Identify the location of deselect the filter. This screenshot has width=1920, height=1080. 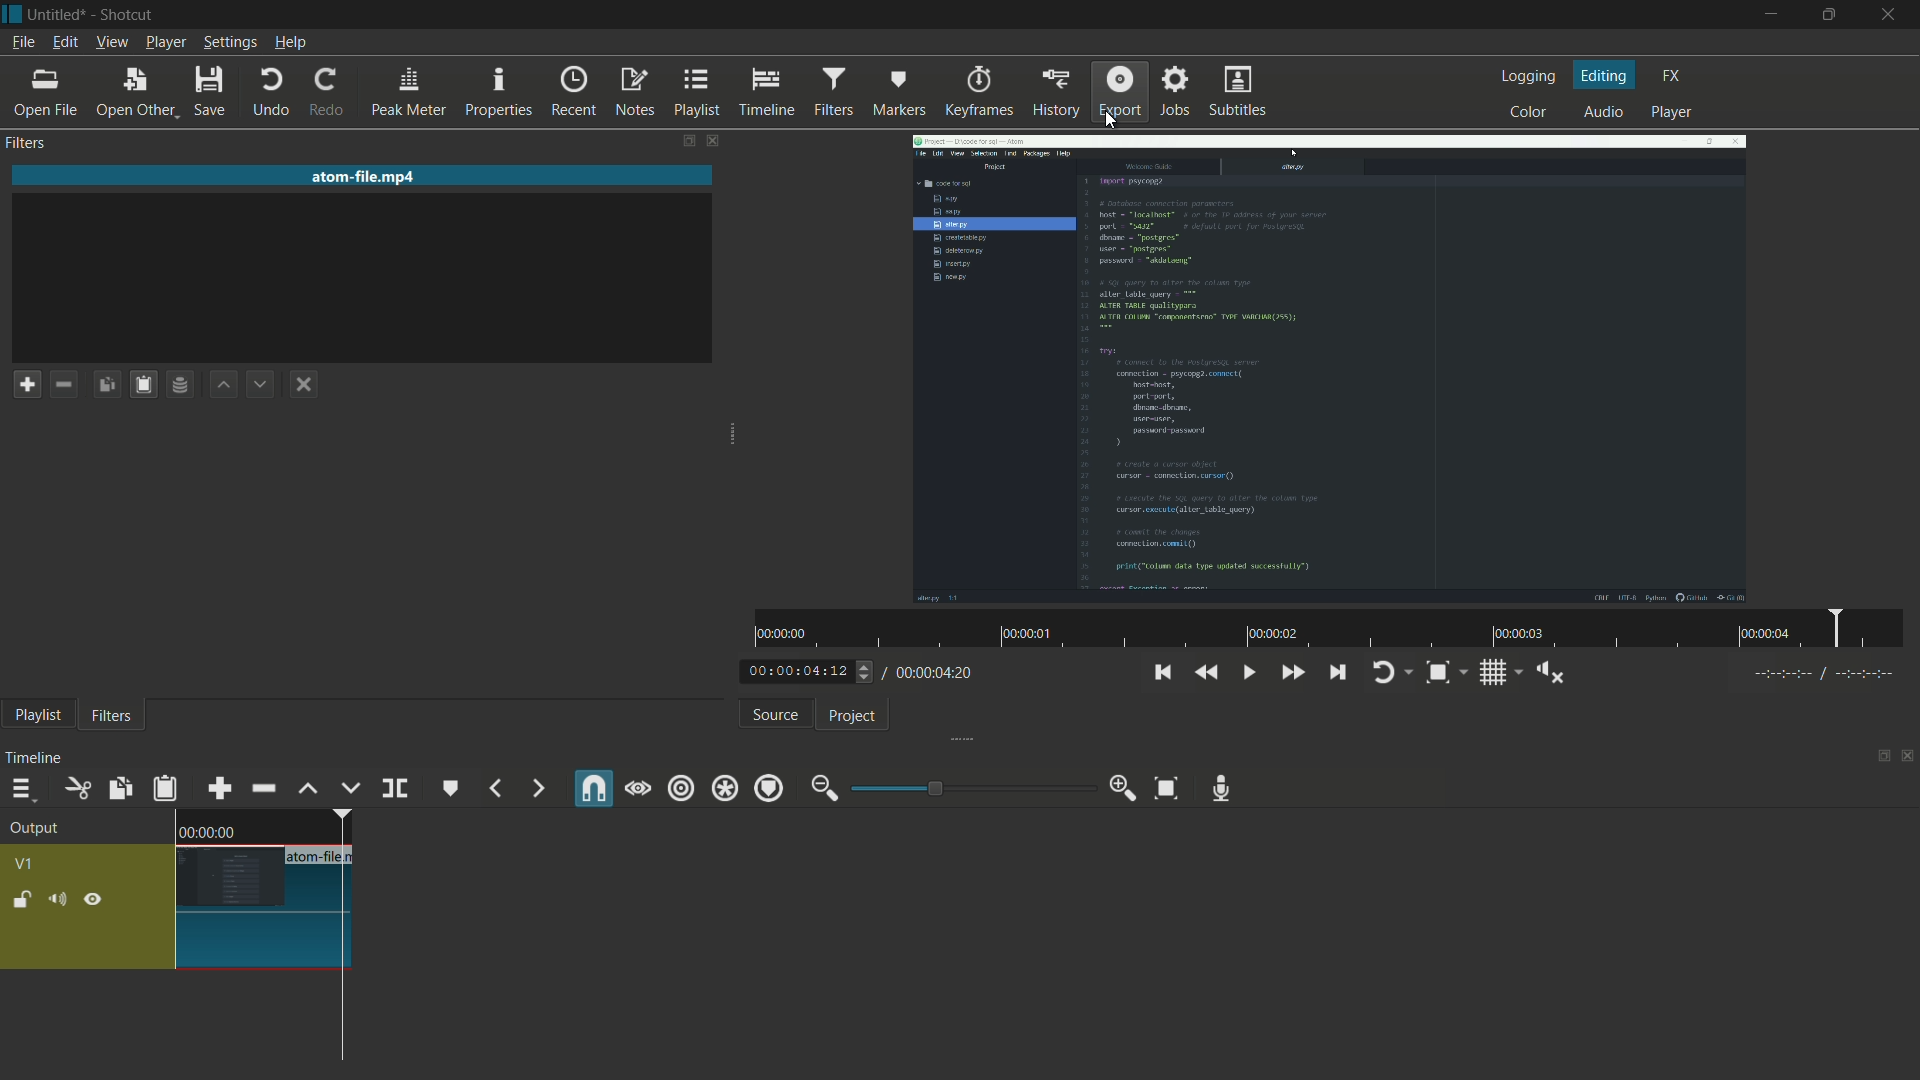
(304, 383).